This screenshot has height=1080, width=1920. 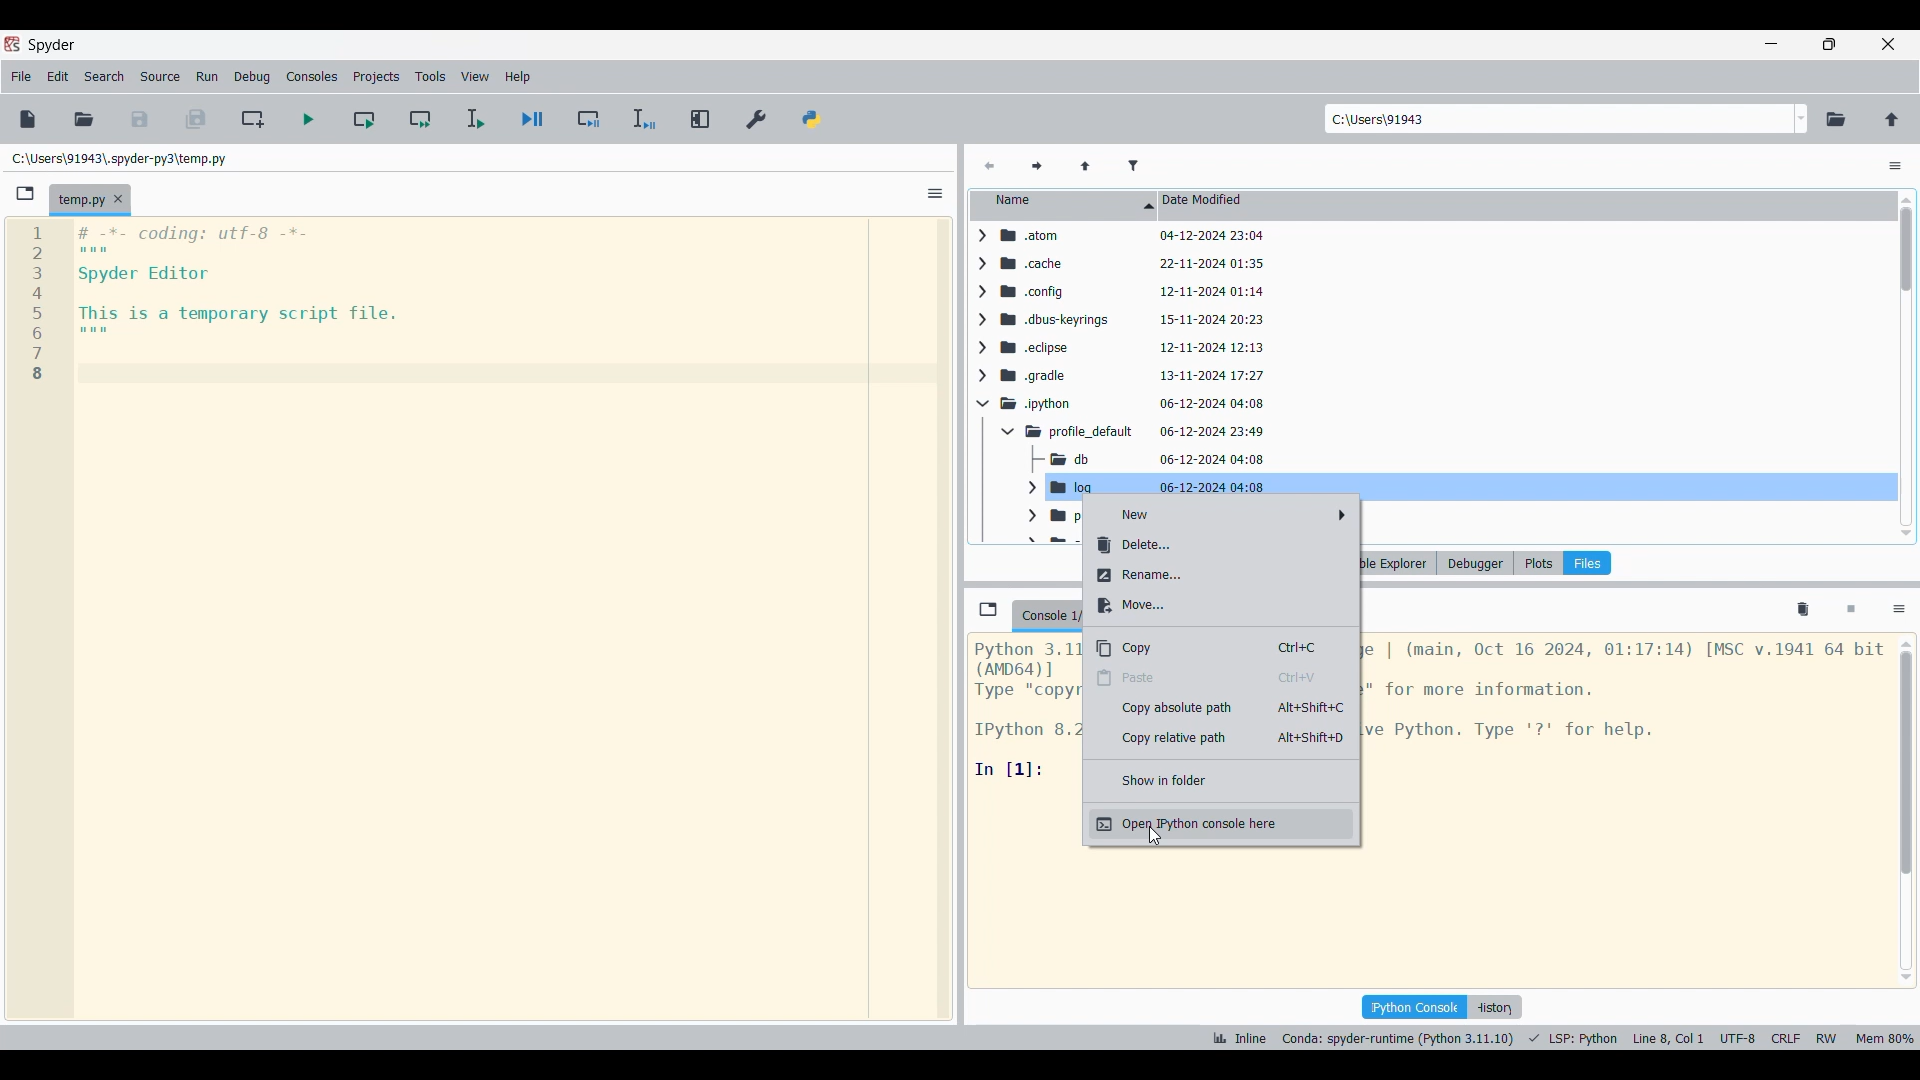 What do you see at coordinates (1829, 44) in the screenshot?
I see `Show in smaller tab` at bounding box center [1829, 44].